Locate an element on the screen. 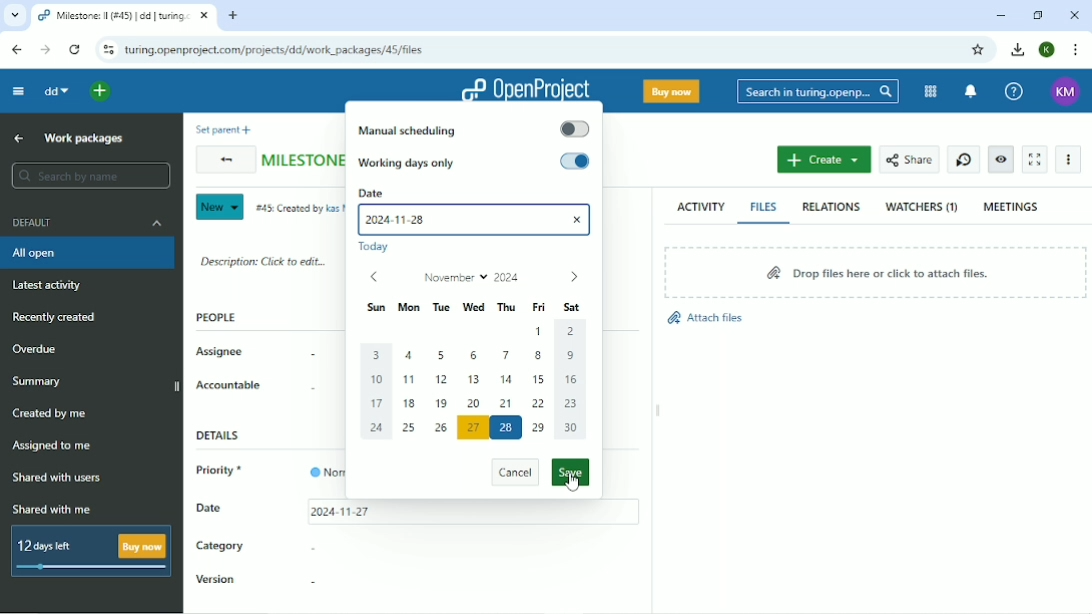  Buy now is located at coordinates (671, 90).